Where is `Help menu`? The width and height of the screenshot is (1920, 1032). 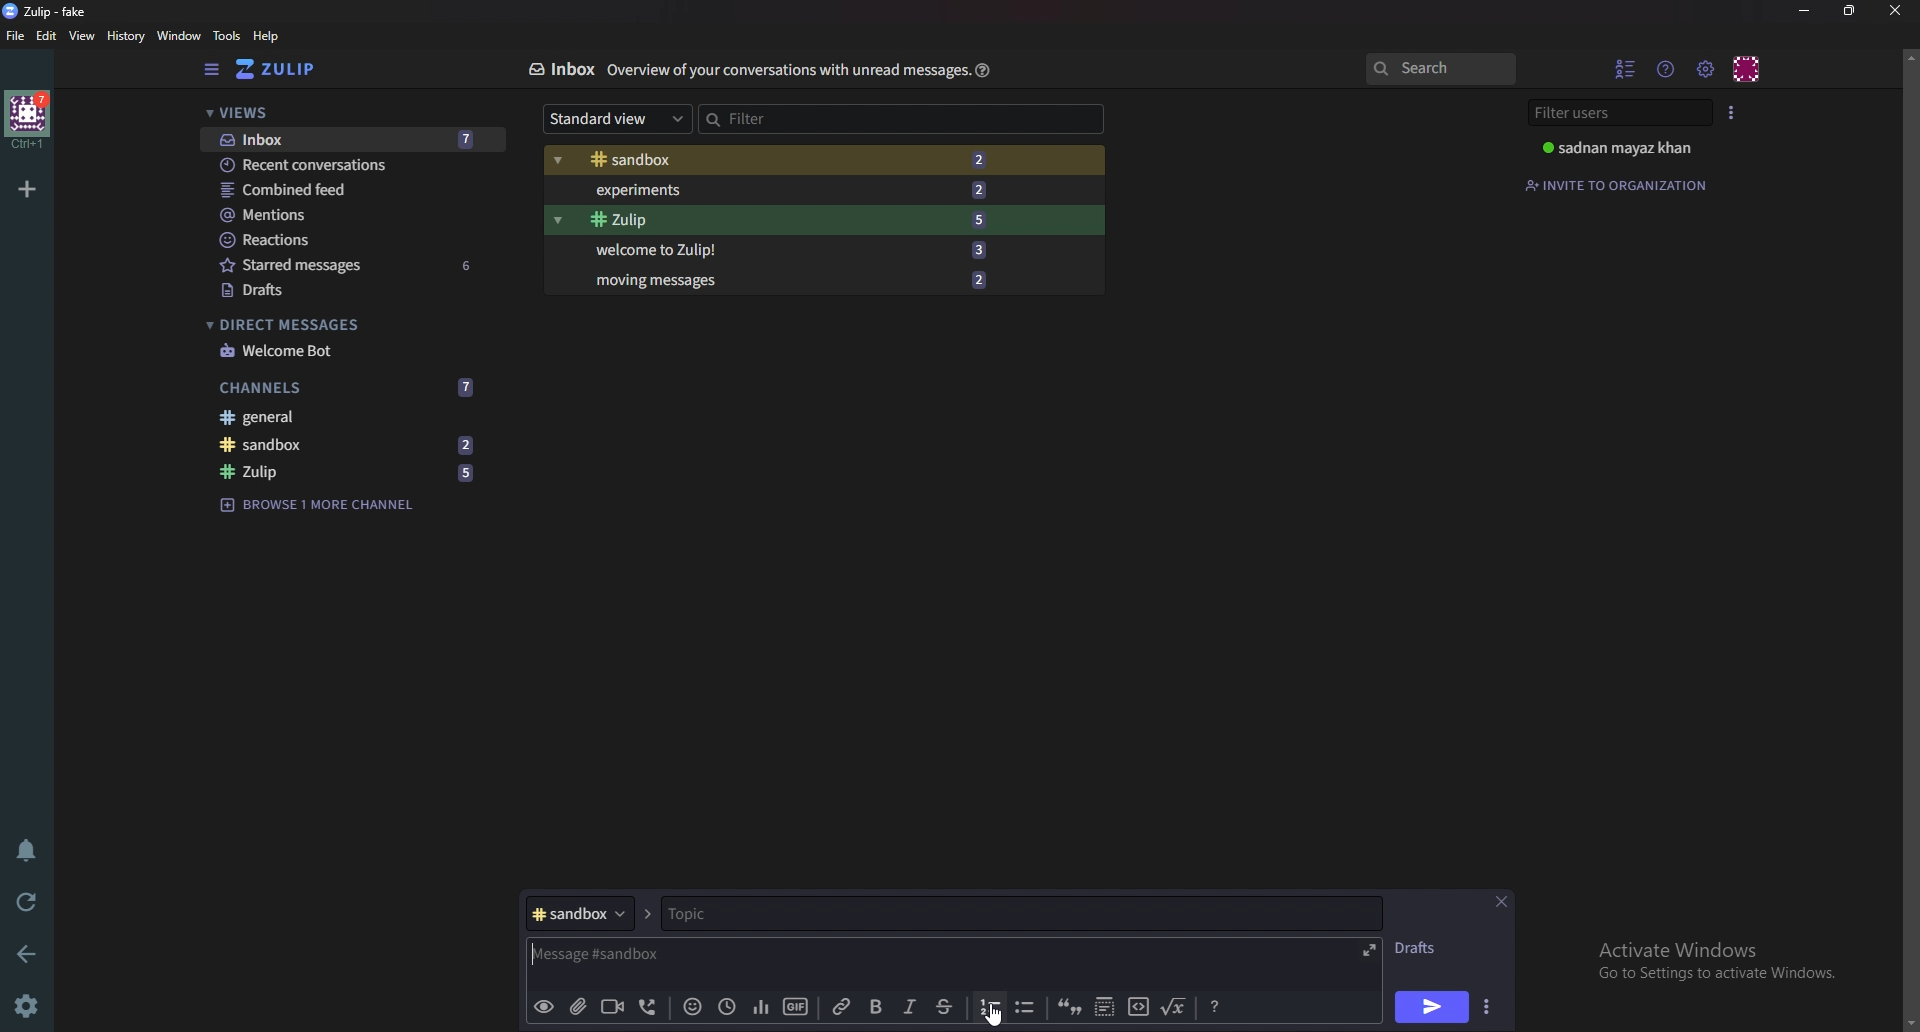
Help menu is located at coordinates (1668, 68).